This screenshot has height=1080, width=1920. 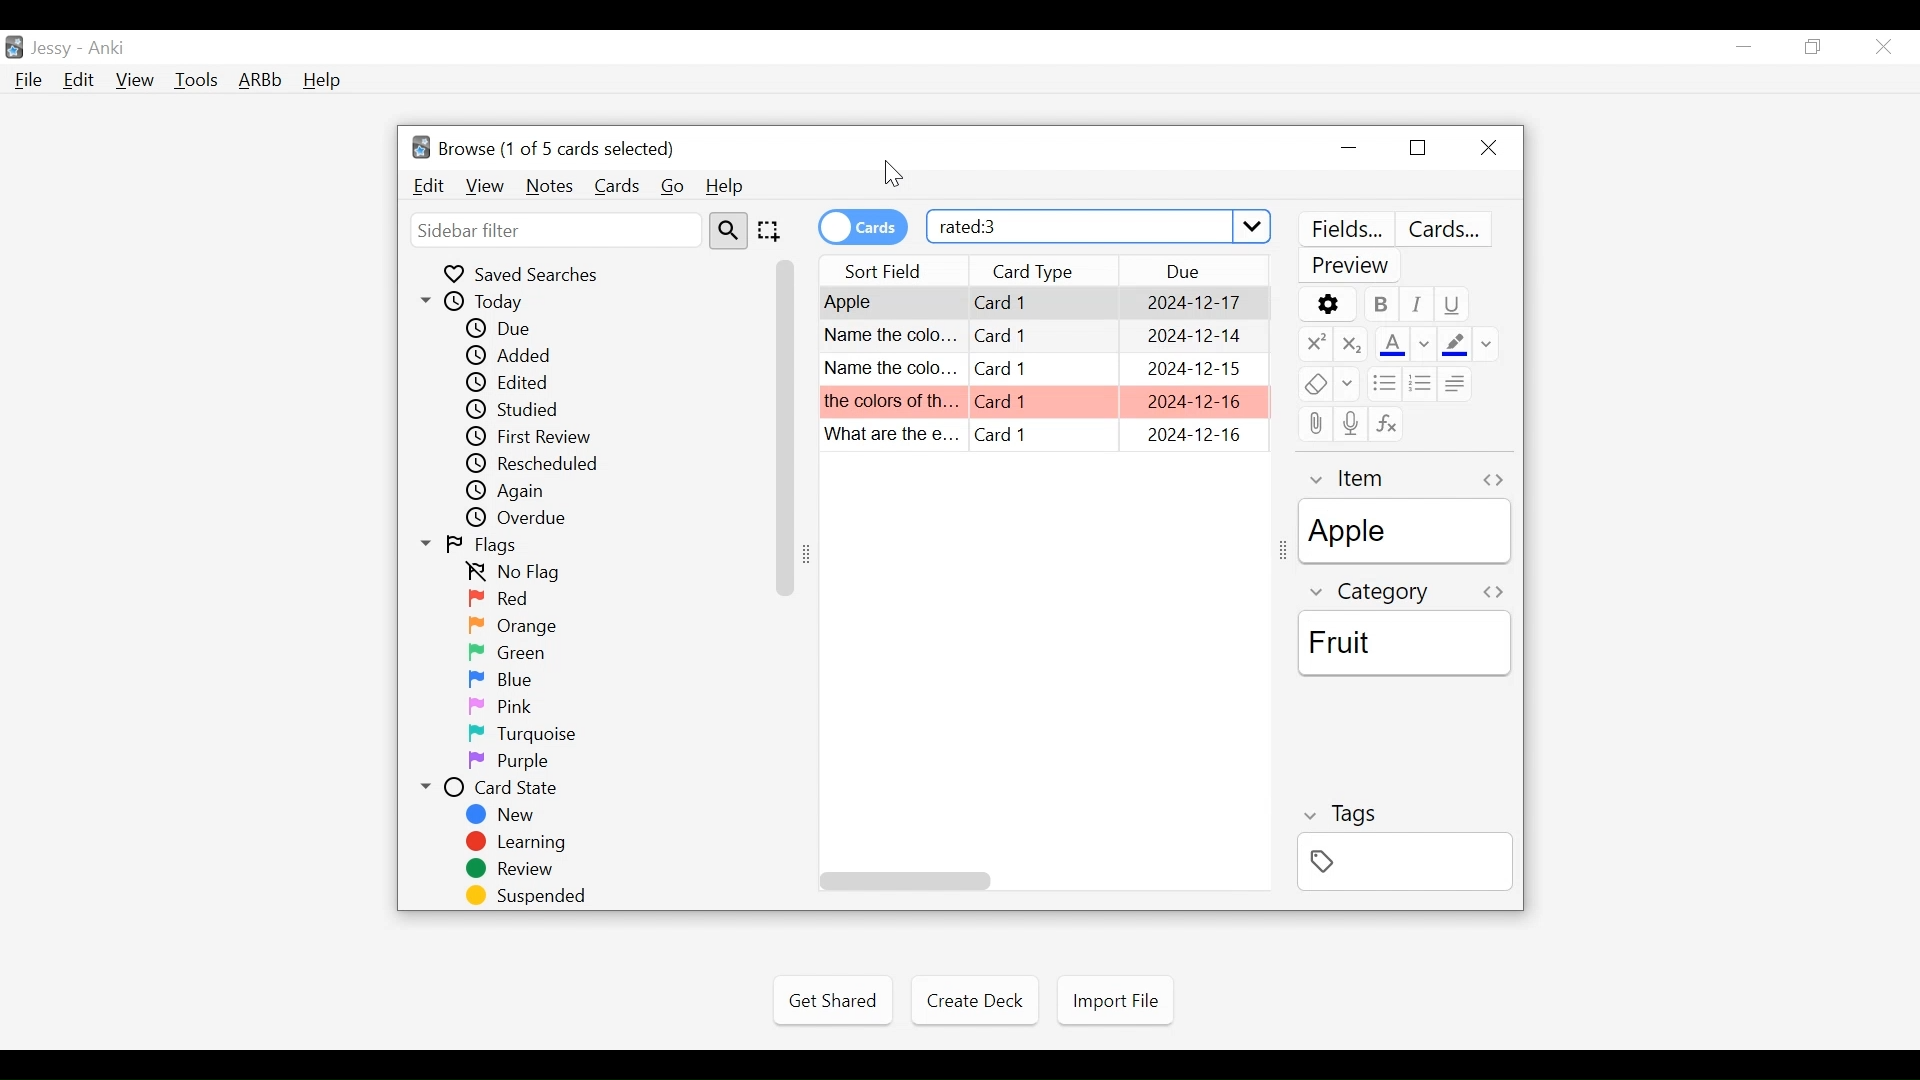 What do you see at coordinates (505, 789) in the screenshot?
I see `Card State` at bounding box center [505, 789].